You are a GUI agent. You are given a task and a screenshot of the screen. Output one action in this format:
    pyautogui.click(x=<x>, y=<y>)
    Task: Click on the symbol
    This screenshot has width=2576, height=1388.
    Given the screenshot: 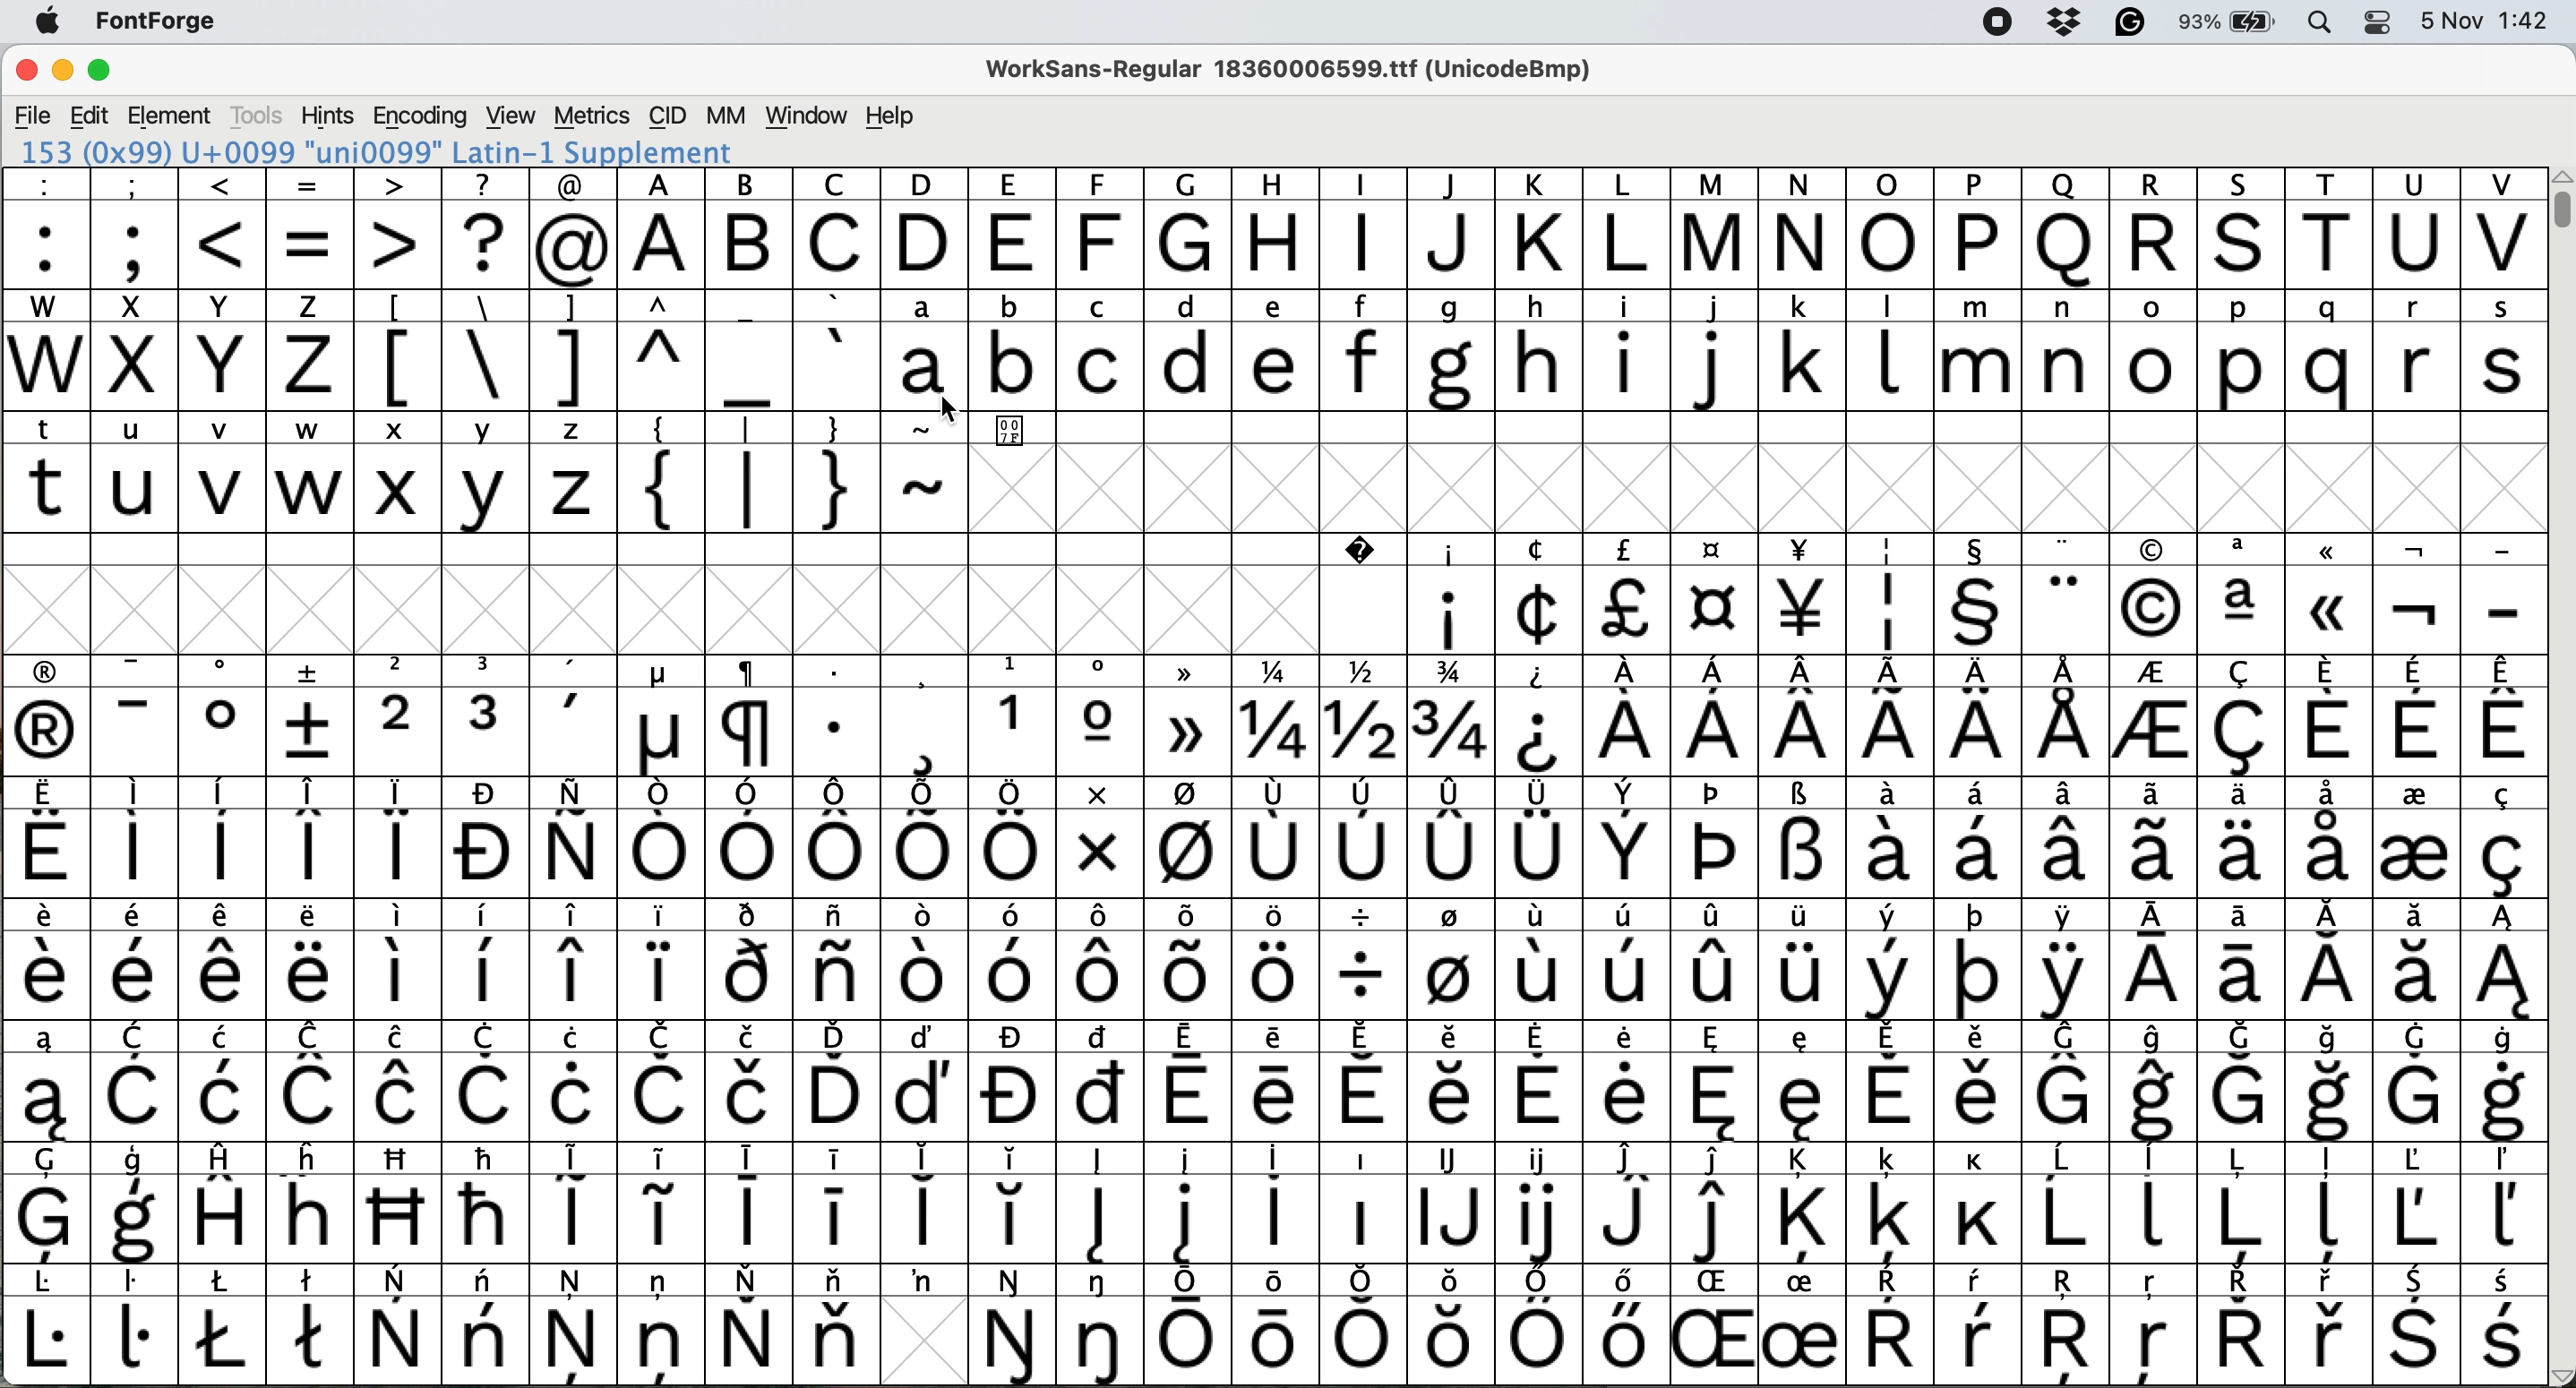 What is the action you would take?
    pyautogui.click(x=1279, y=837)
    